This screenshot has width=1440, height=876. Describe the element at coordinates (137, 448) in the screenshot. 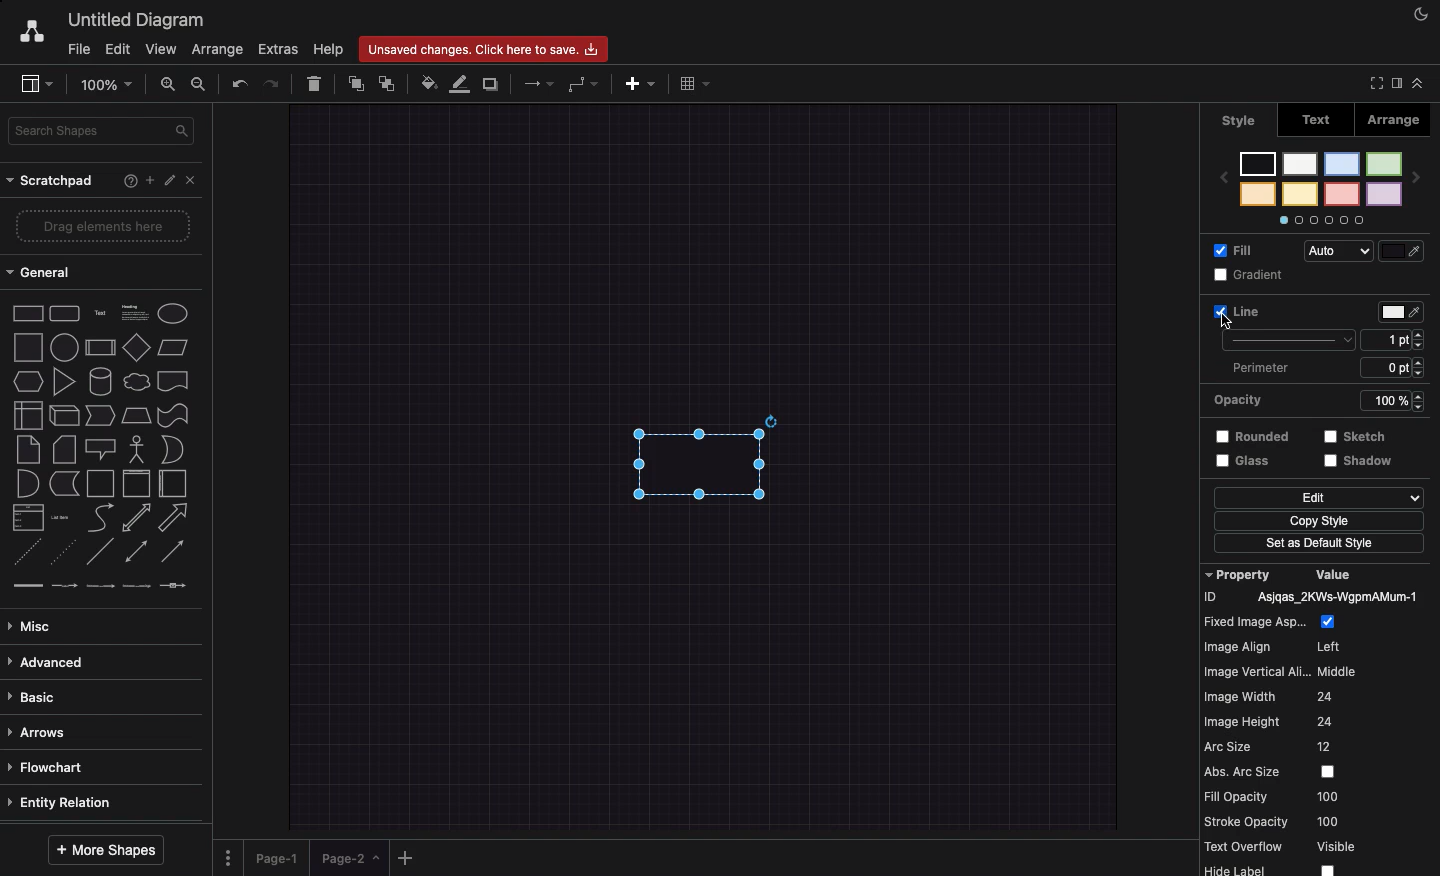

I see `actor` at that location.